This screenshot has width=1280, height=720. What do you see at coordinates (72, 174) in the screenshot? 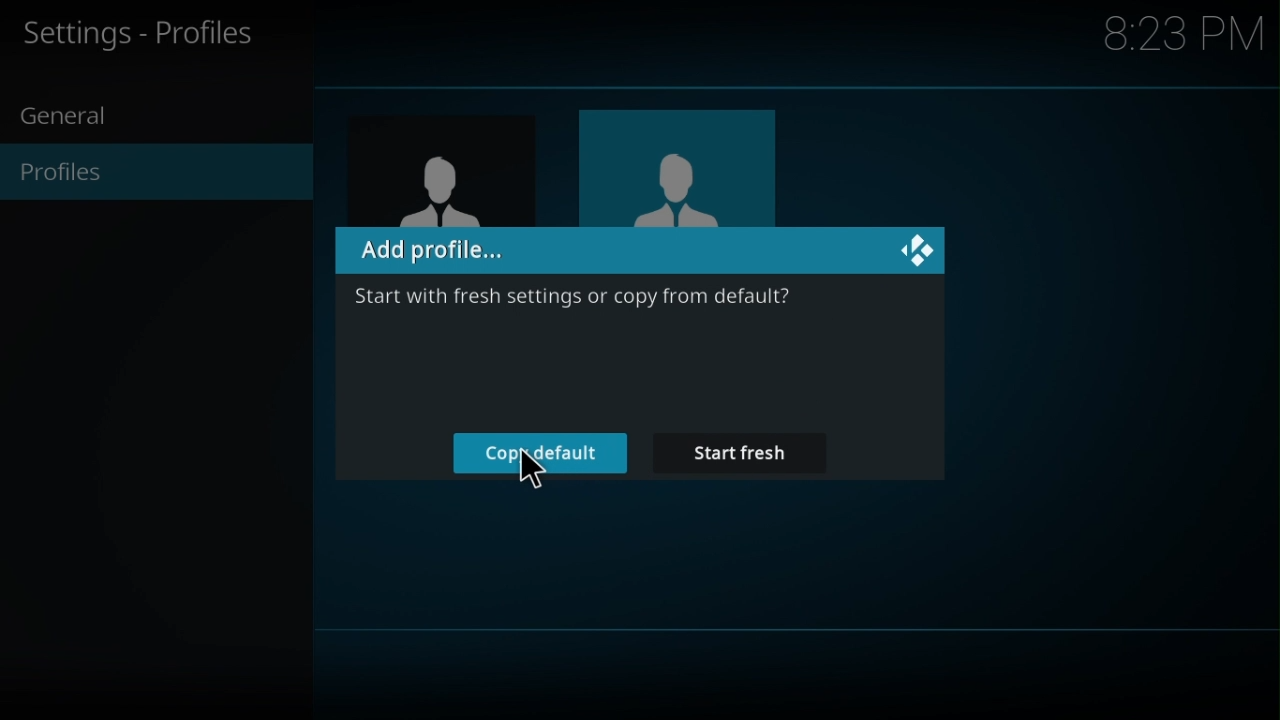
I see `profiles` at bounding box center [72, 174].